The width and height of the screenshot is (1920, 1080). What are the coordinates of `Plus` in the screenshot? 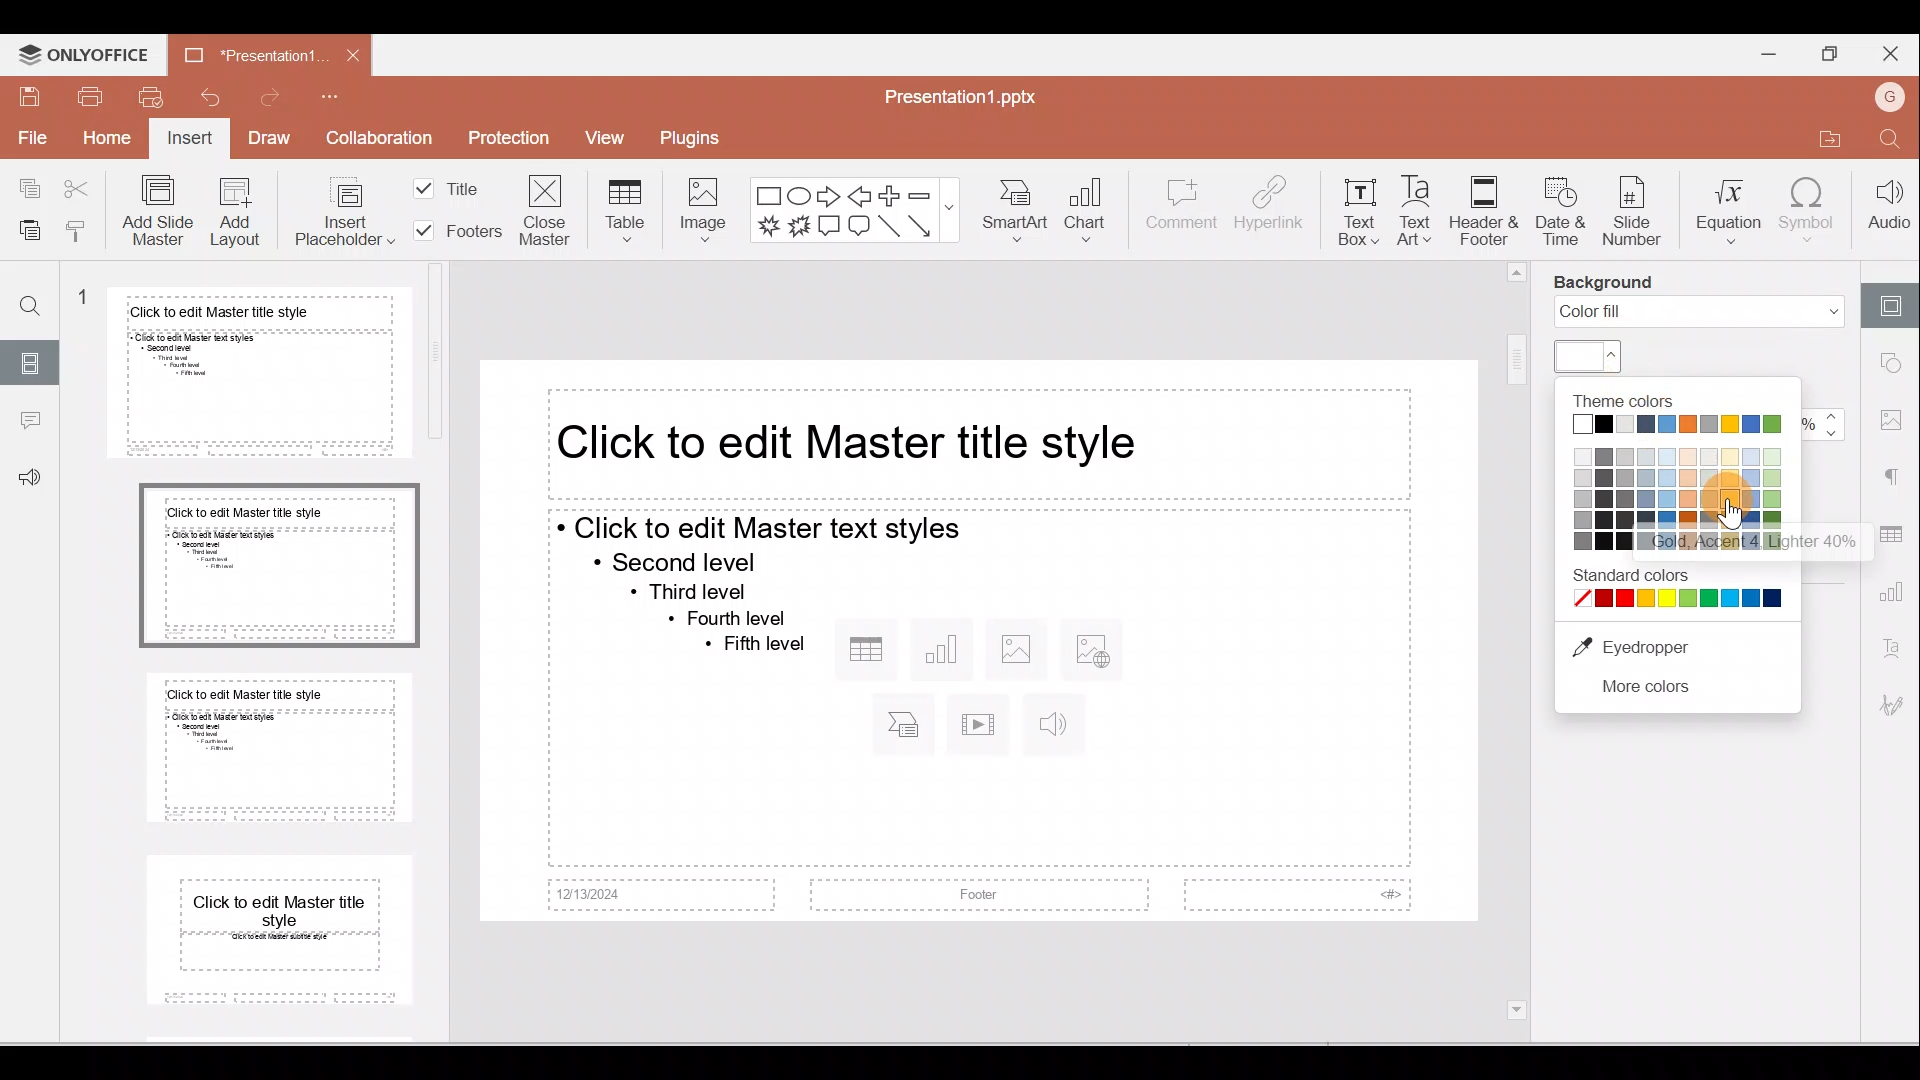 It's located at (890, 194).